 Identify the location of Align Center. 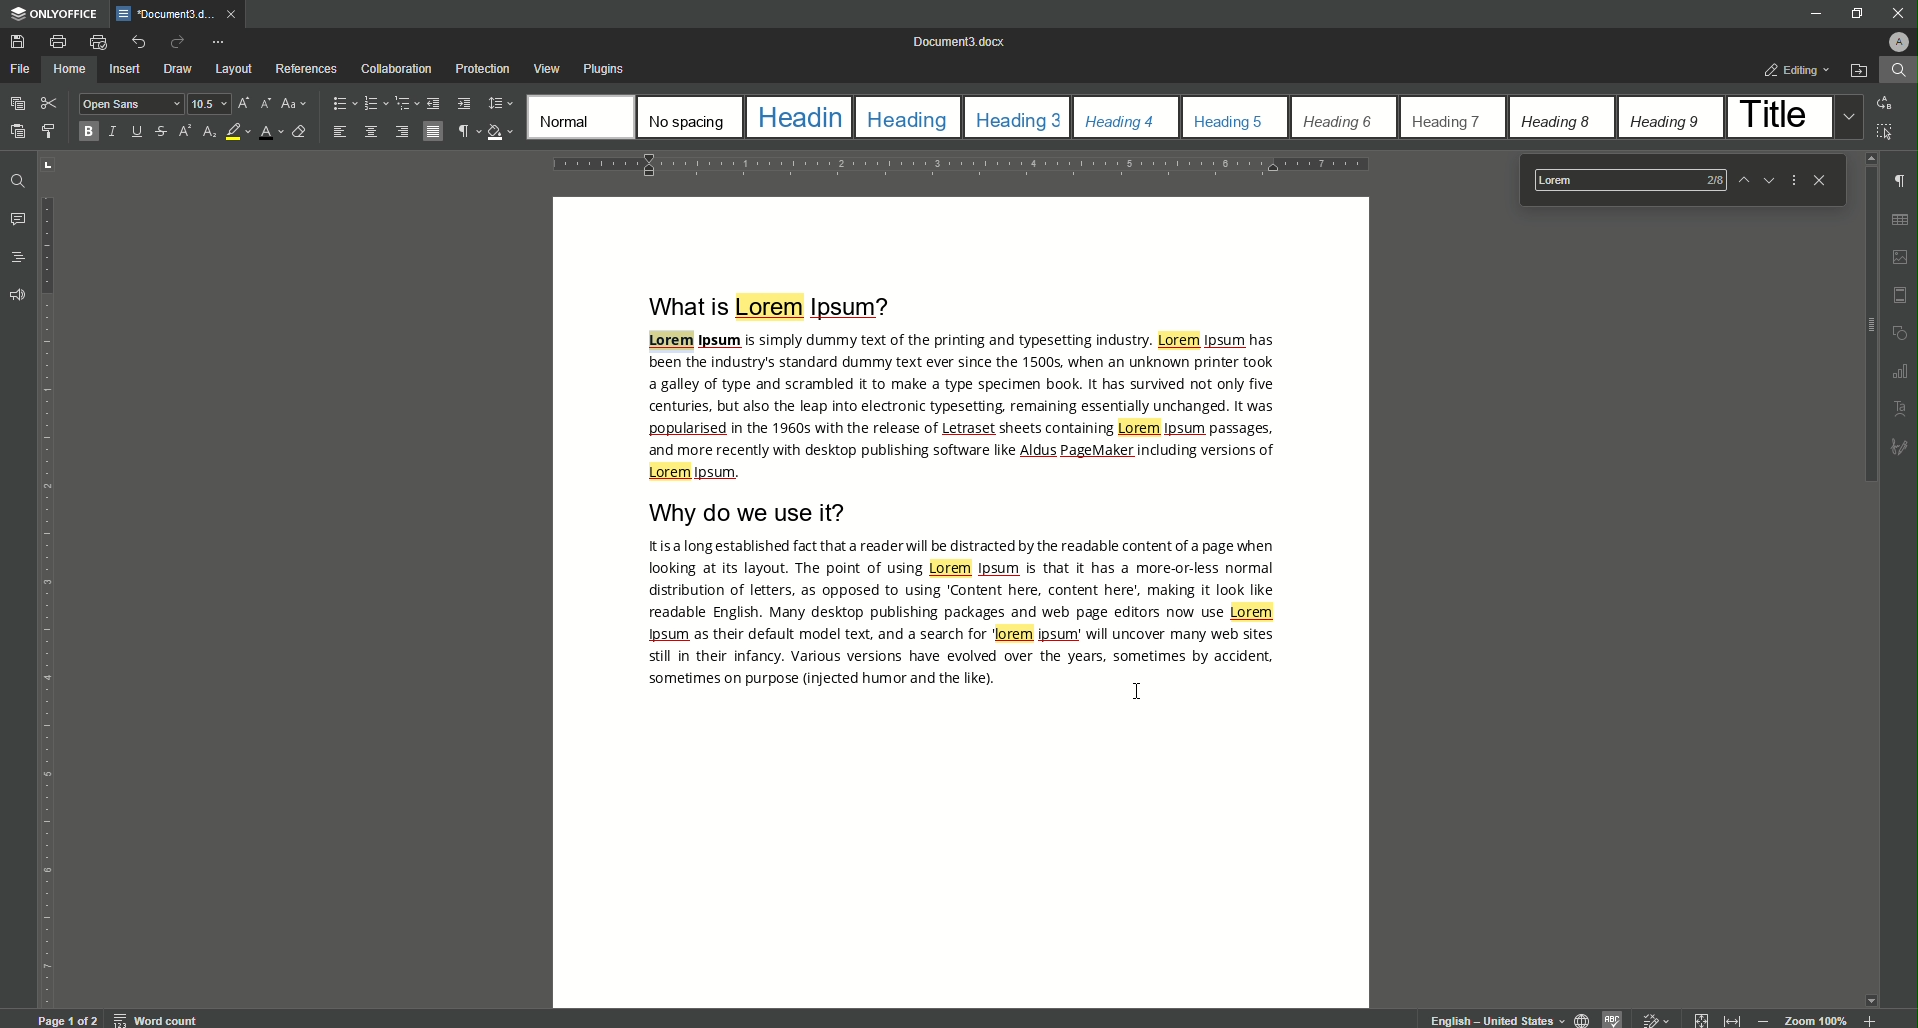
(372, 132).